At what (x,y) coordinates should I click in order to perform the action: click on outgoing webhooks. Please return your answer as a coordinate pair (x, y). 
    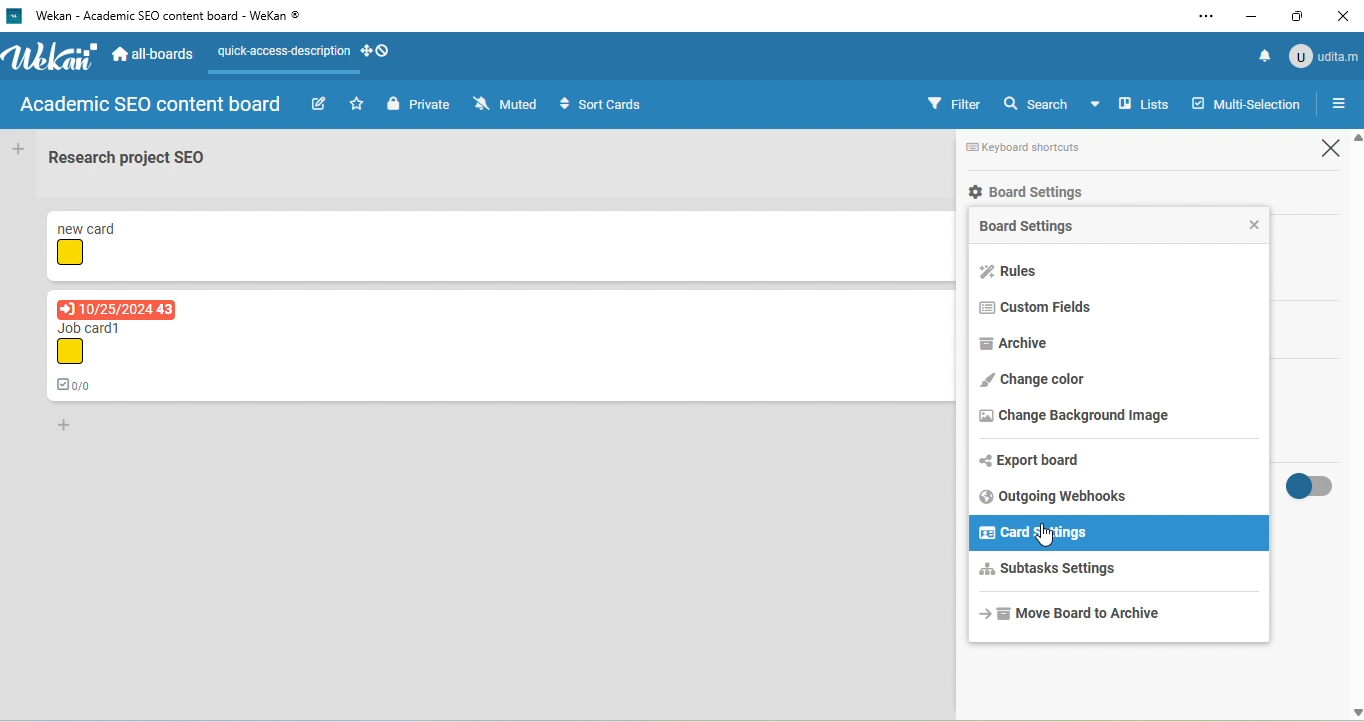
    Looking at the image, I should click on (1082, 499).